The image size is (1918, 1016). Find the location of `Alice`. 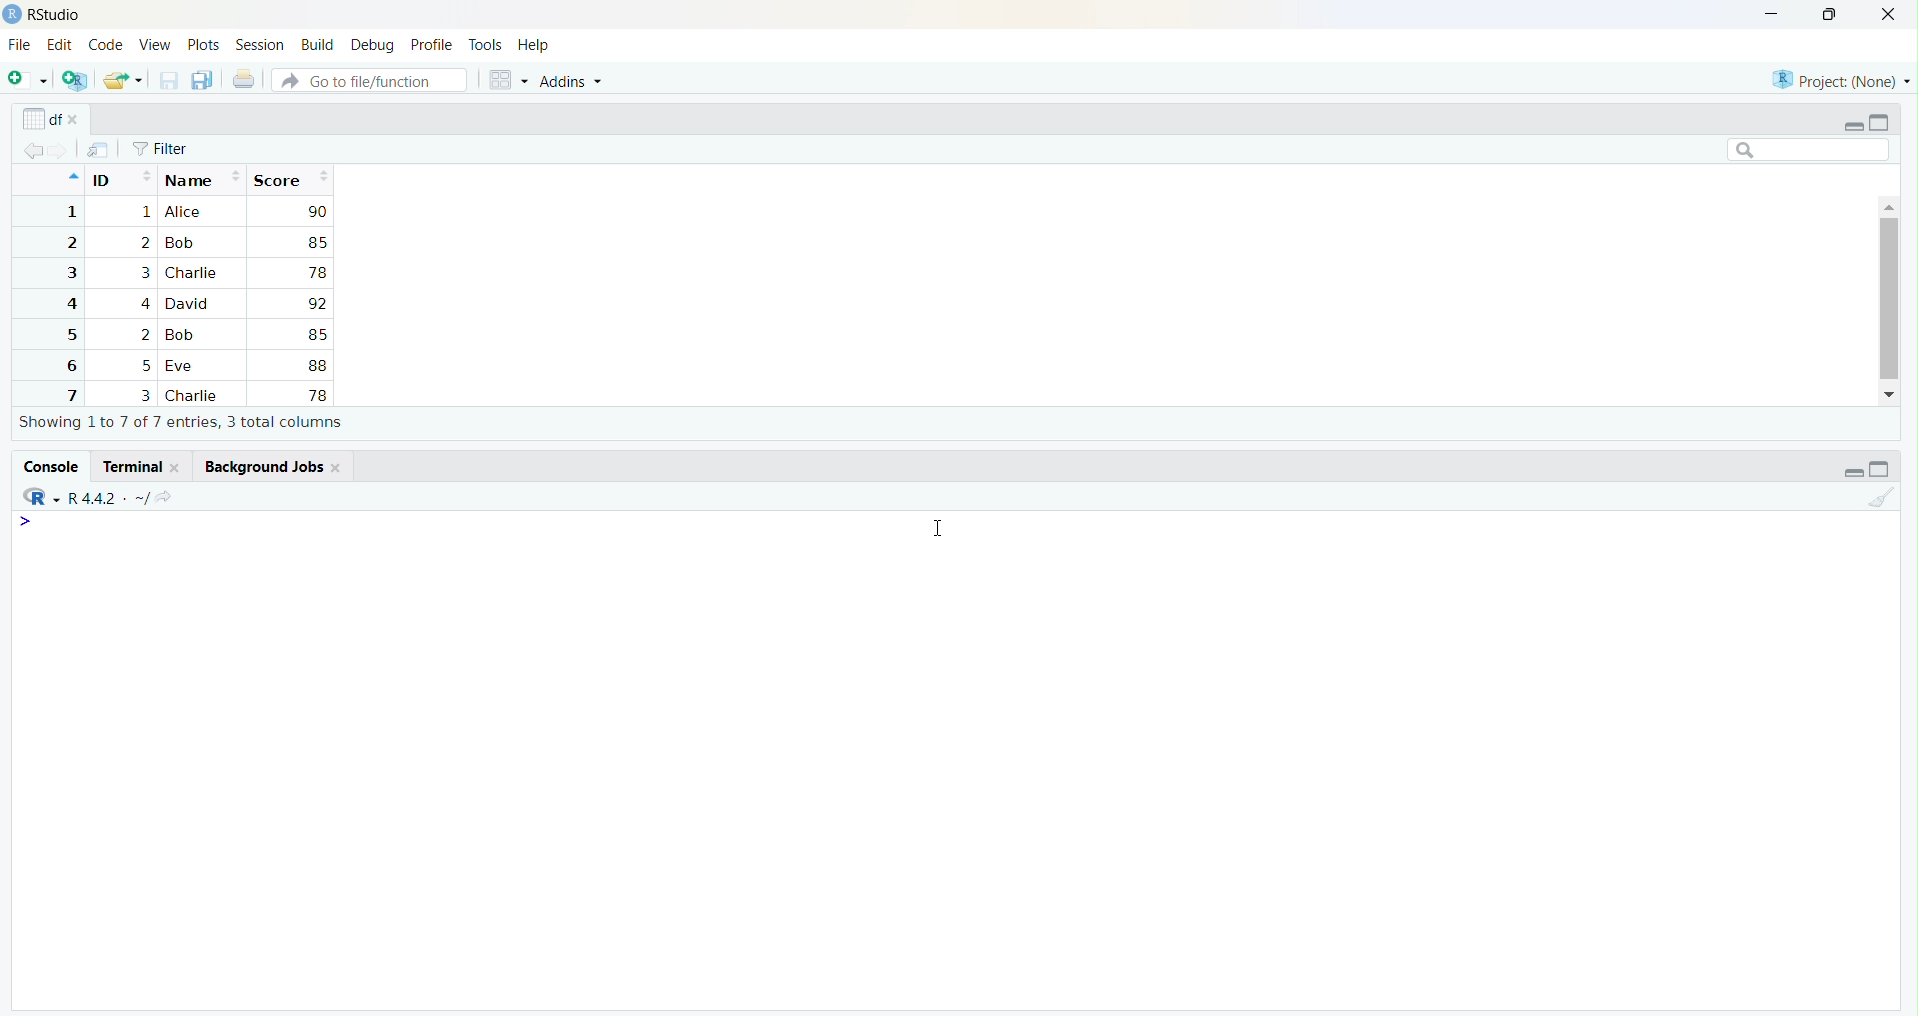

Alice is located at coordinates (186, 212).